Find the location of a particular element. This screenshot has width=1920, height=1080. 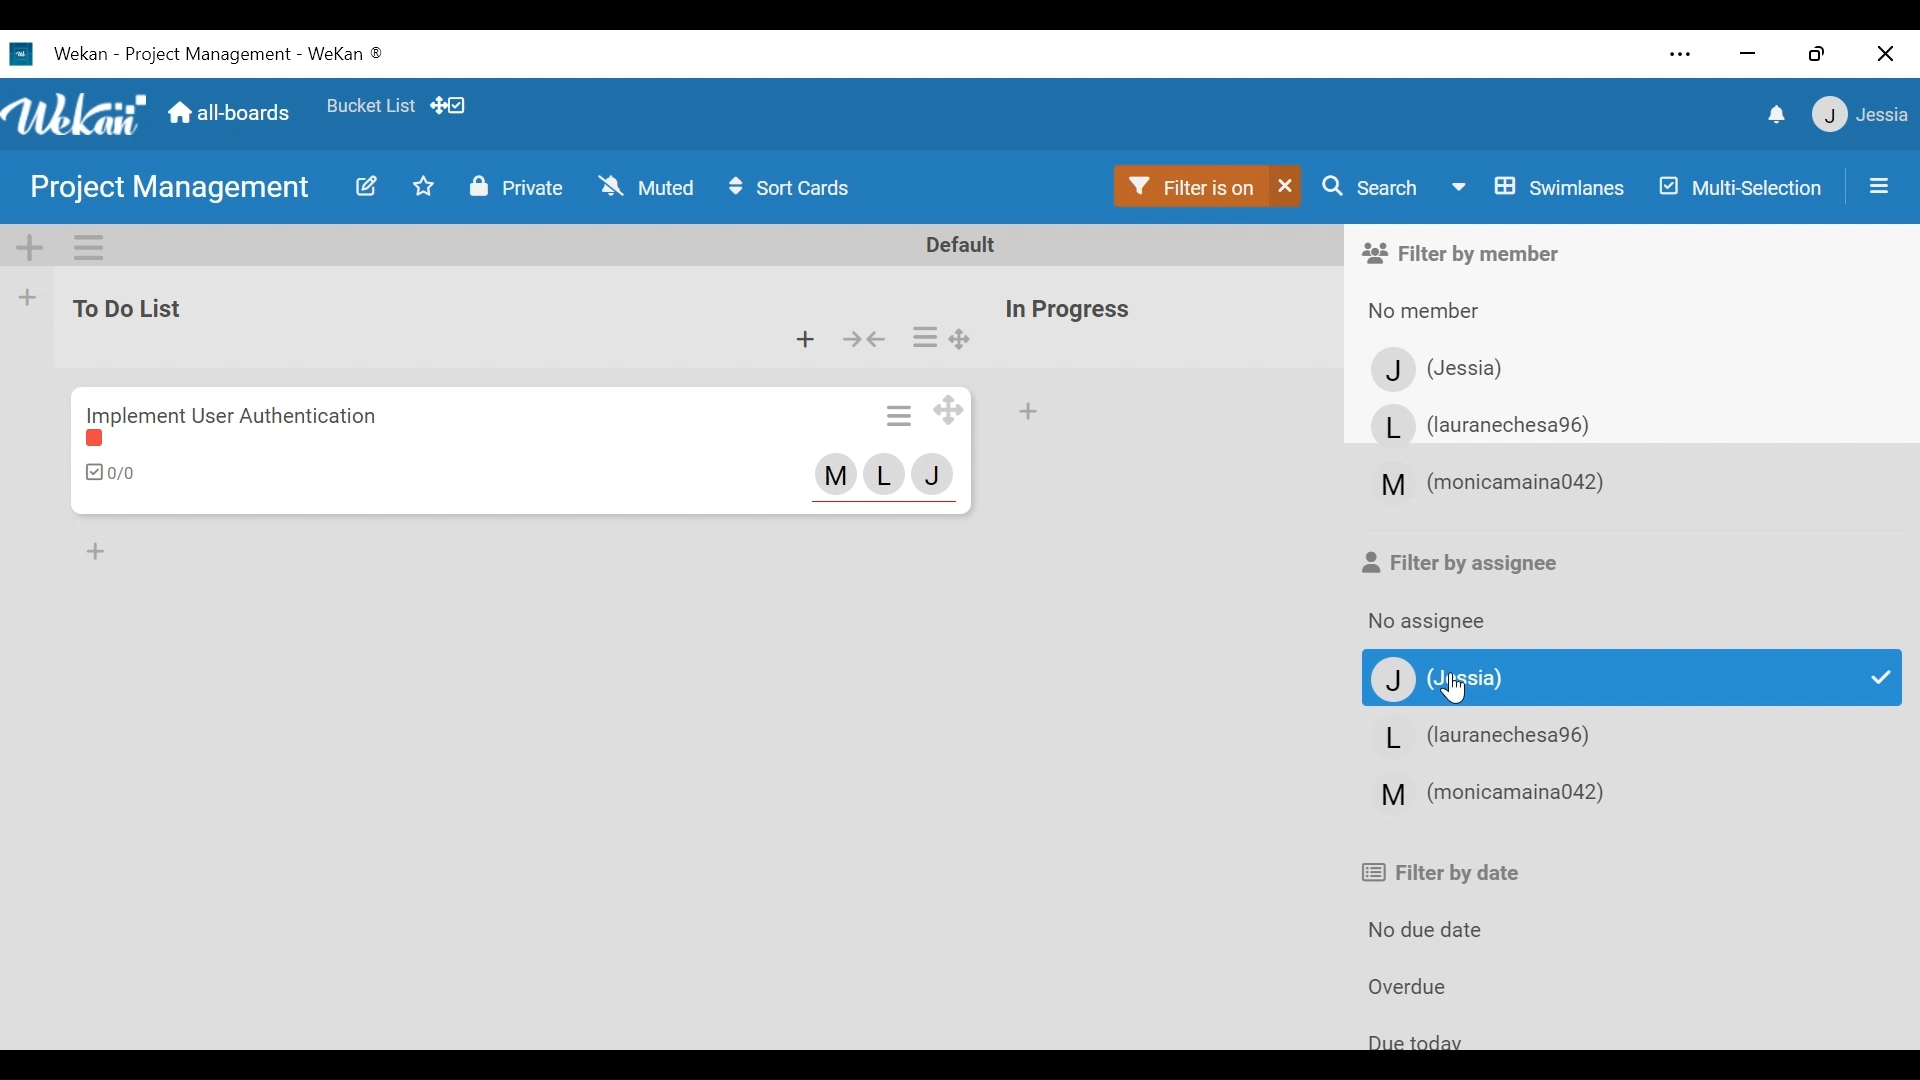

Add card to top of the list is located at coordinates (798, 339).